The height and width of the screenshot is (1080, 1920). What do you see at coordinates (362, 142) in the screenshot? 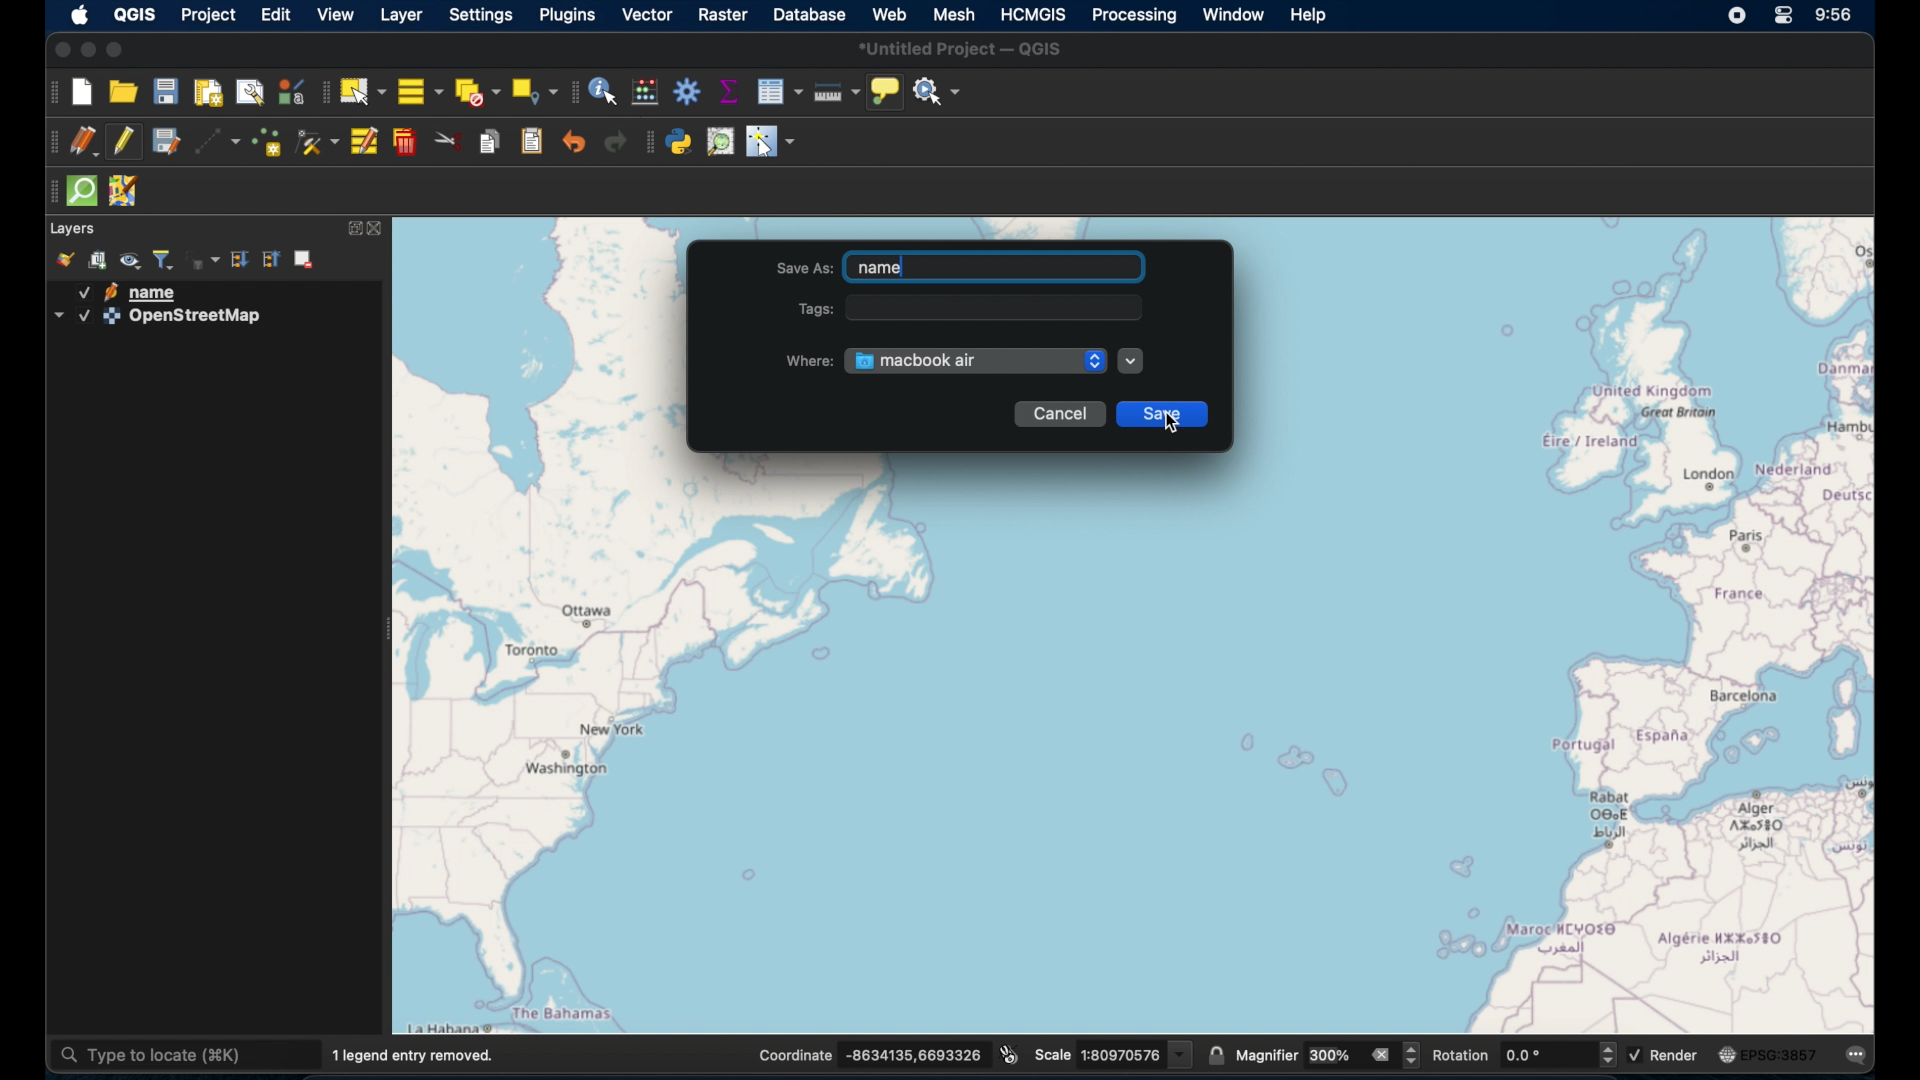
I see `modify attributes ` at bounding box center [362, 142].